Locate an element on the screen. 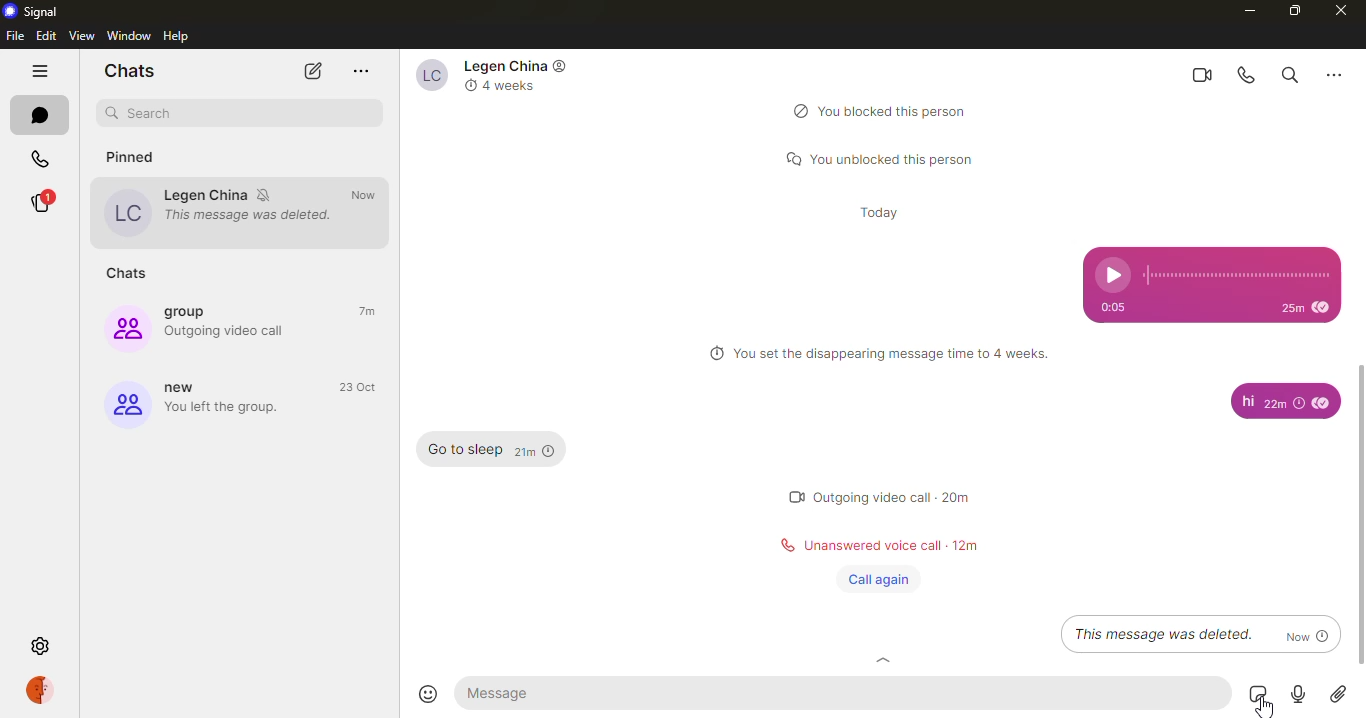 This screenshot has width=1366, height=718. You set the disappearing message time to 4 weeks. is located at coordinates (893, 354).